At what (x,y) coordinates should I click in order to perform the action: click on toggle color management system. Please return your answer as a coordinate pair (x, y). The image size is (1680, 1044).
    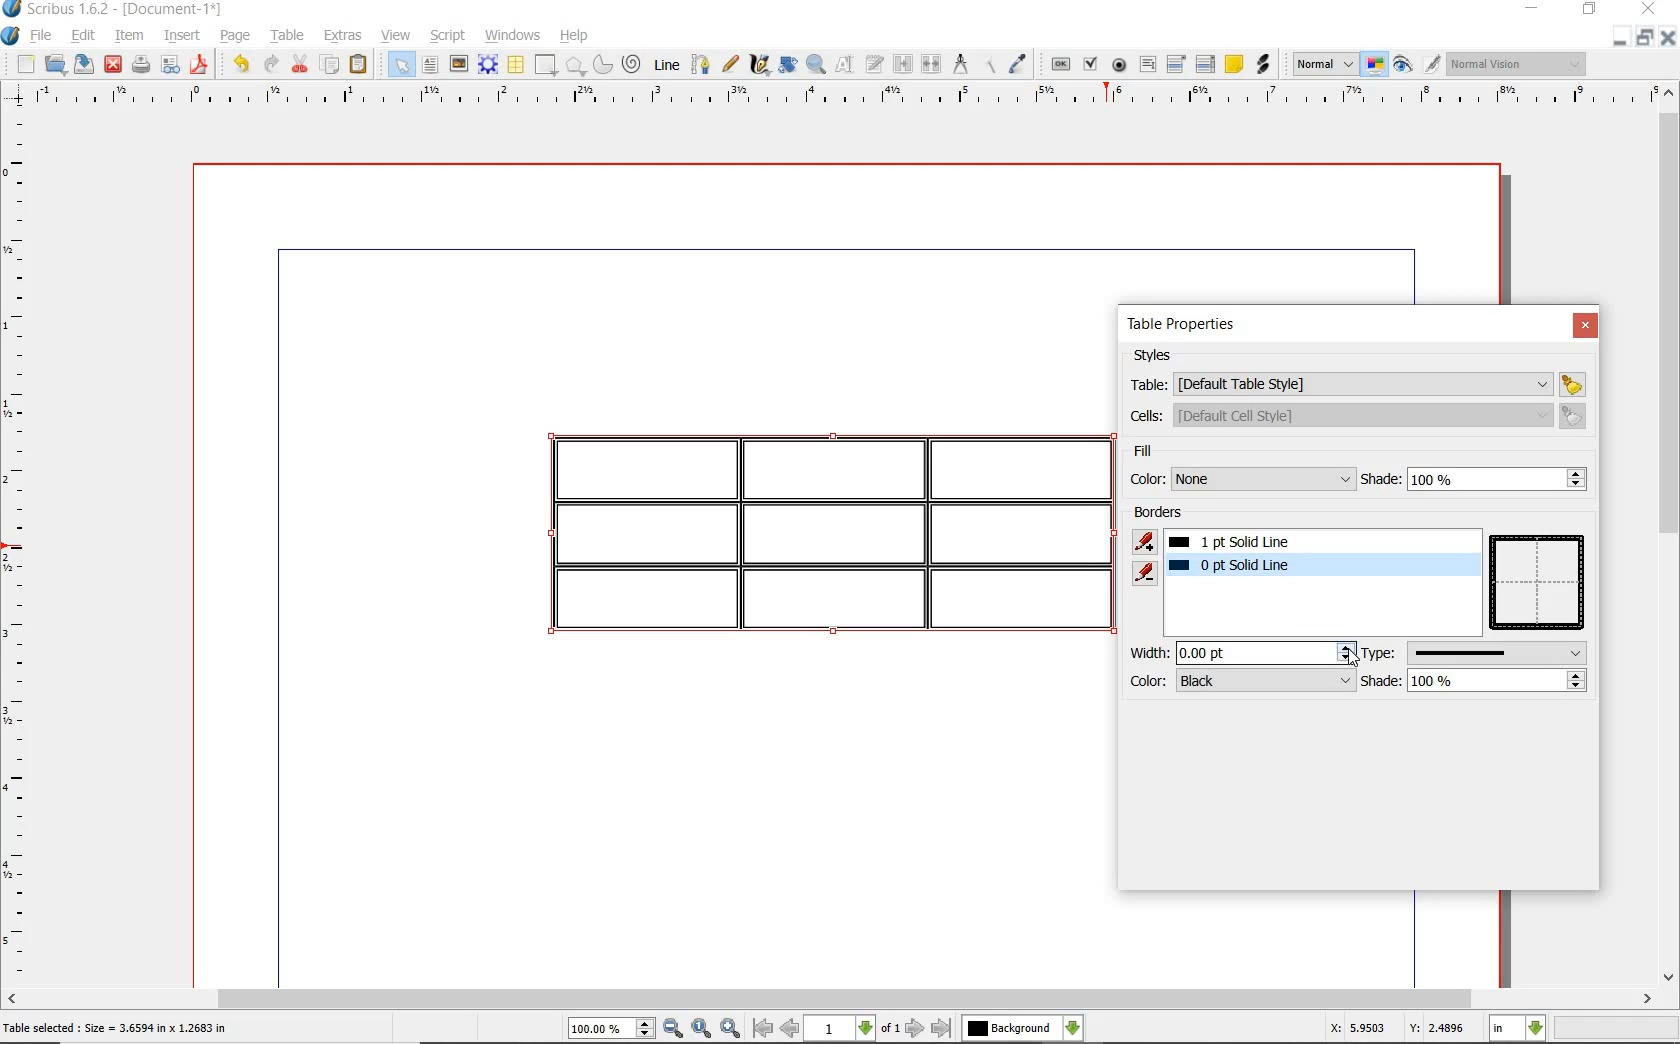
    Looking at the image, I should click on (1371, 63).